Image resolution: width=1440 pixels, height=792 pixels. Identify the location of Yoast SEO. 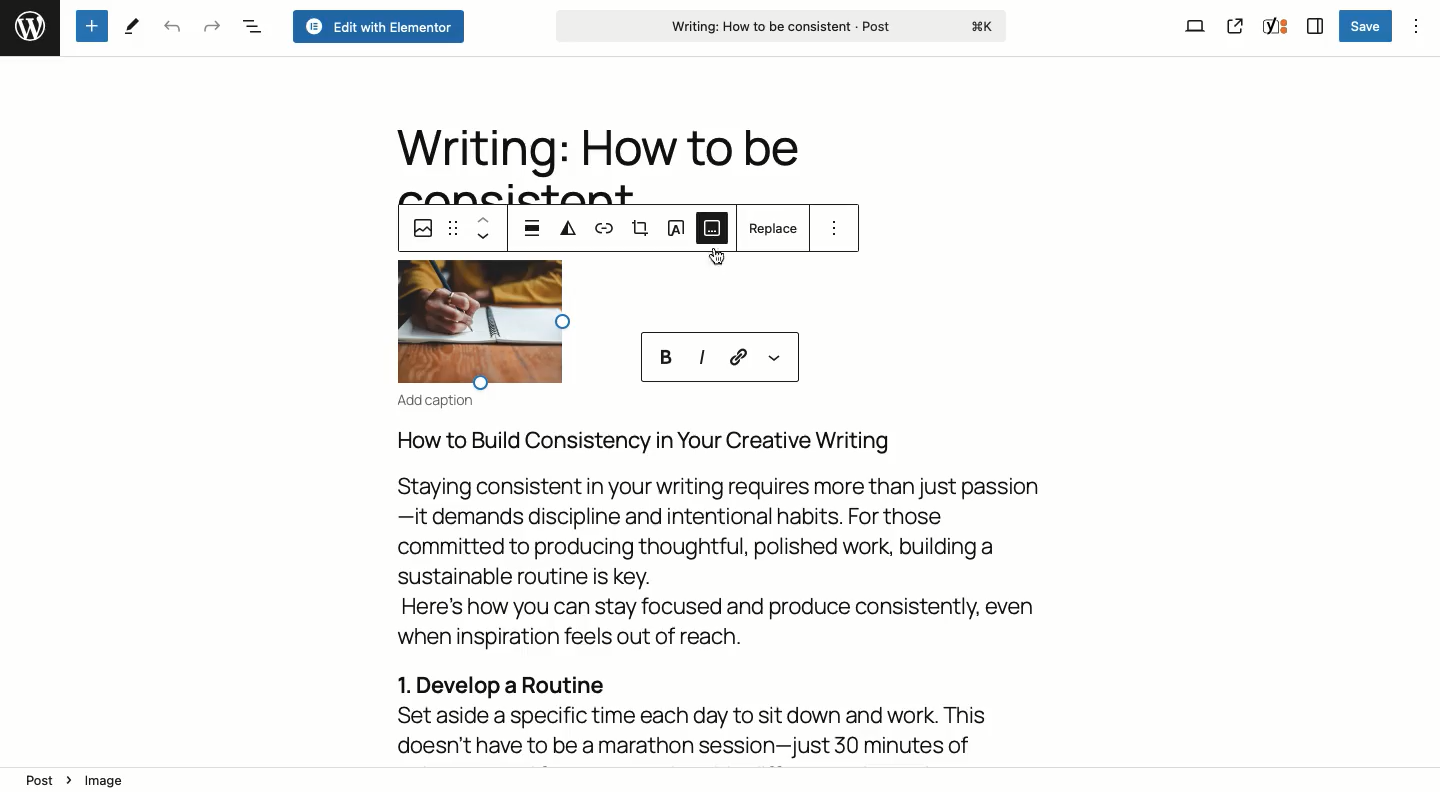
(1274, 28).